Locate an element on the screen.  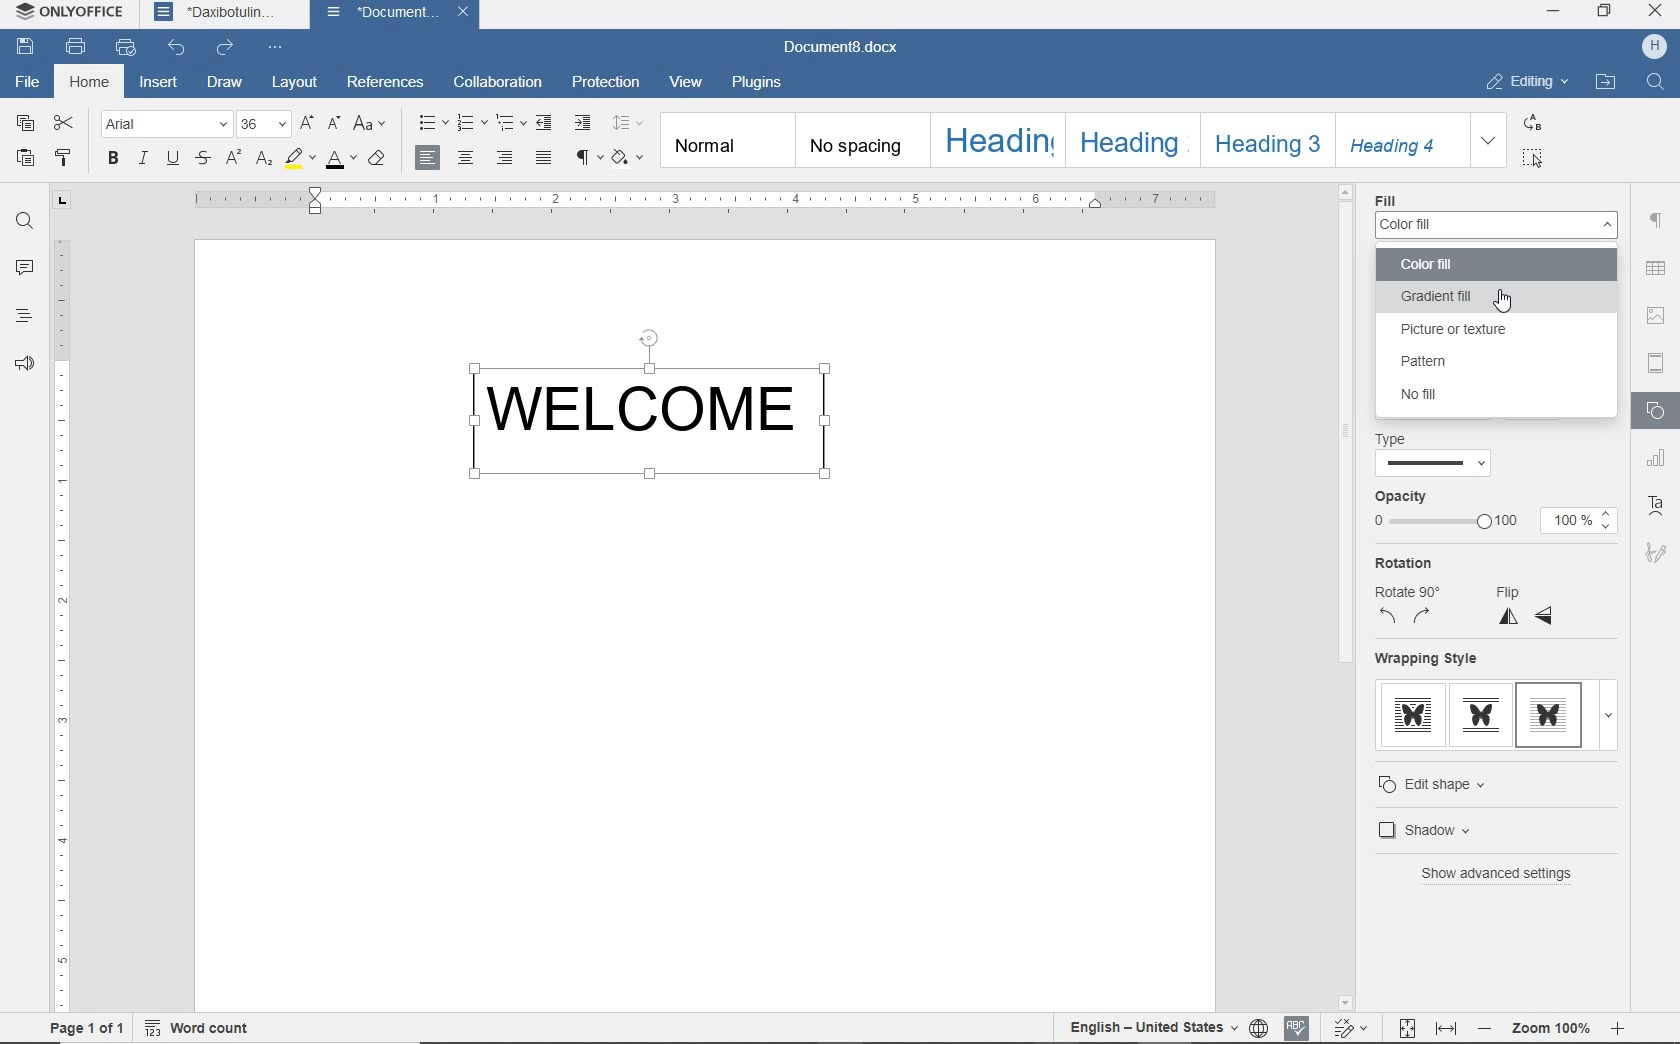
HEADINGS is located at coordinates (26, 315).